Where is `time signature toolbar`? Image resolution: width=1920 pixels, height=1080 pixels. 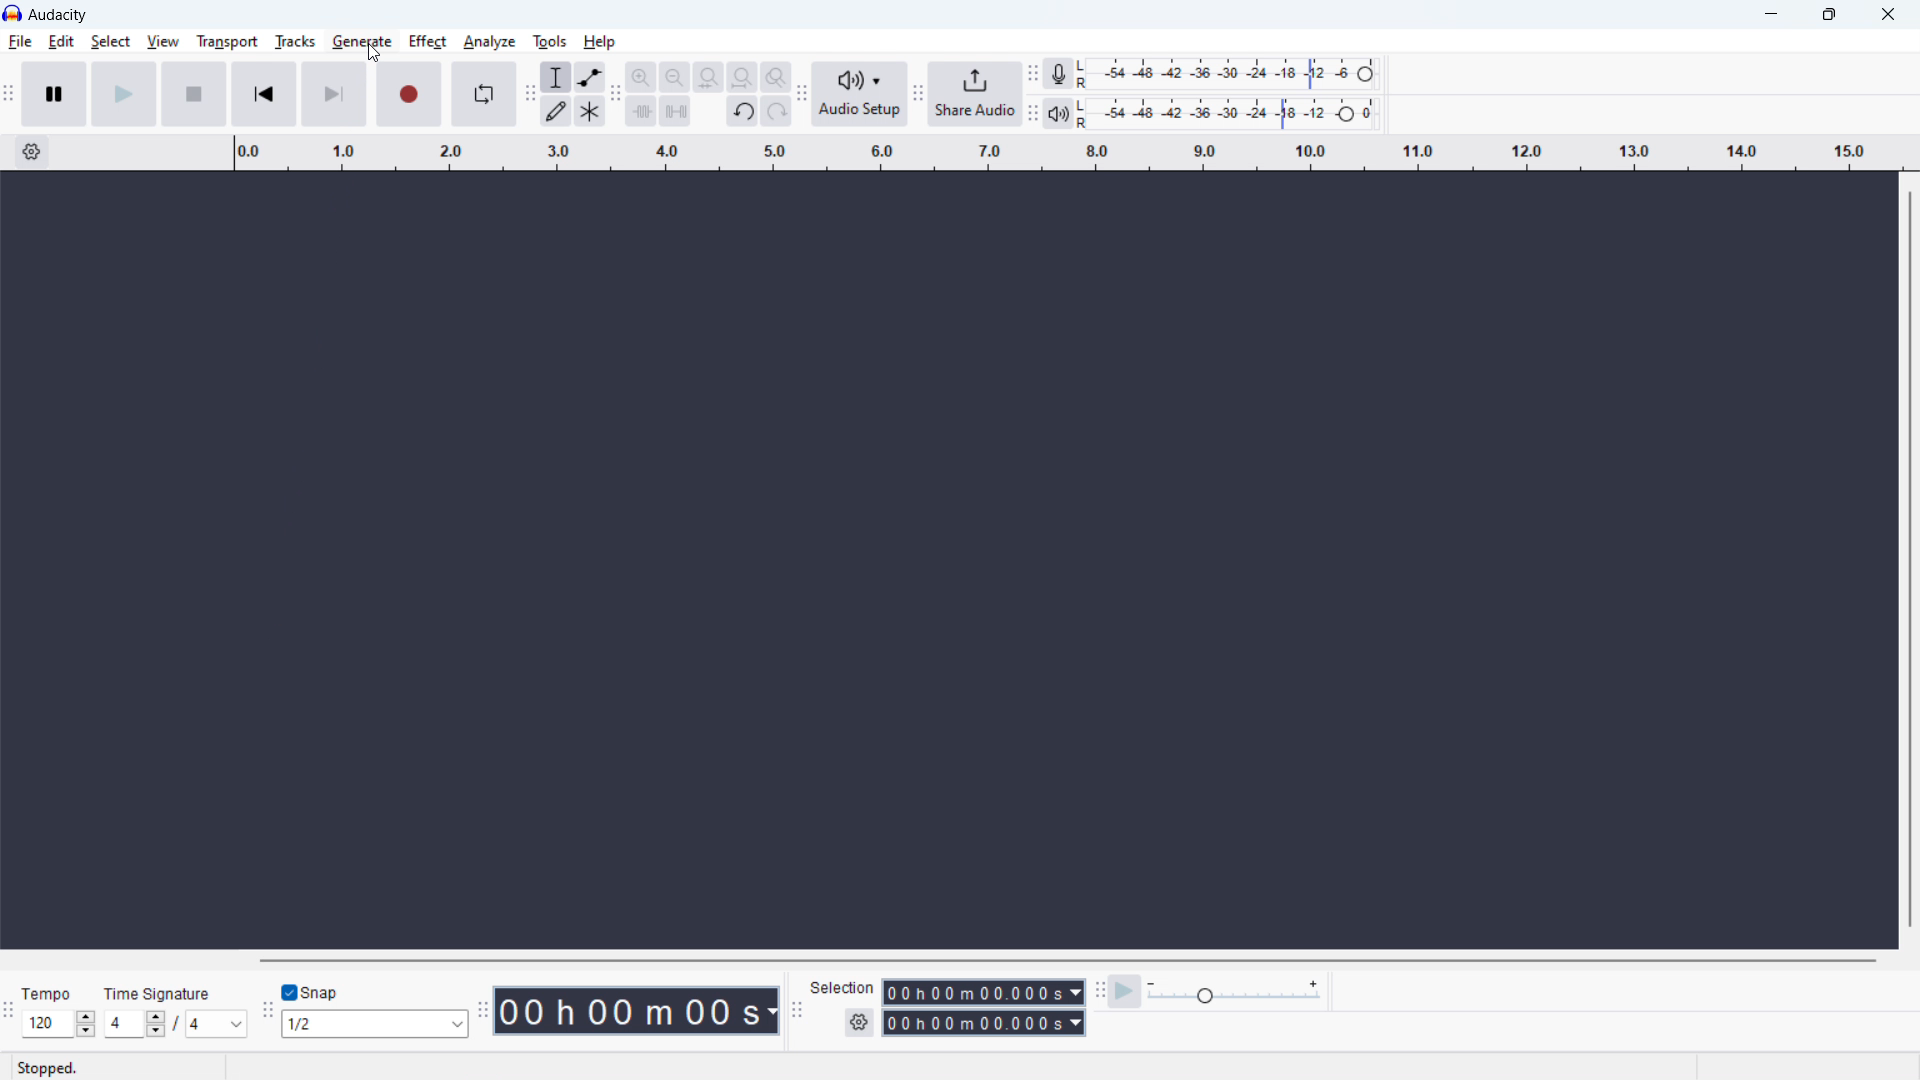 time signature toolbar is located at coordinates (10, 1013).